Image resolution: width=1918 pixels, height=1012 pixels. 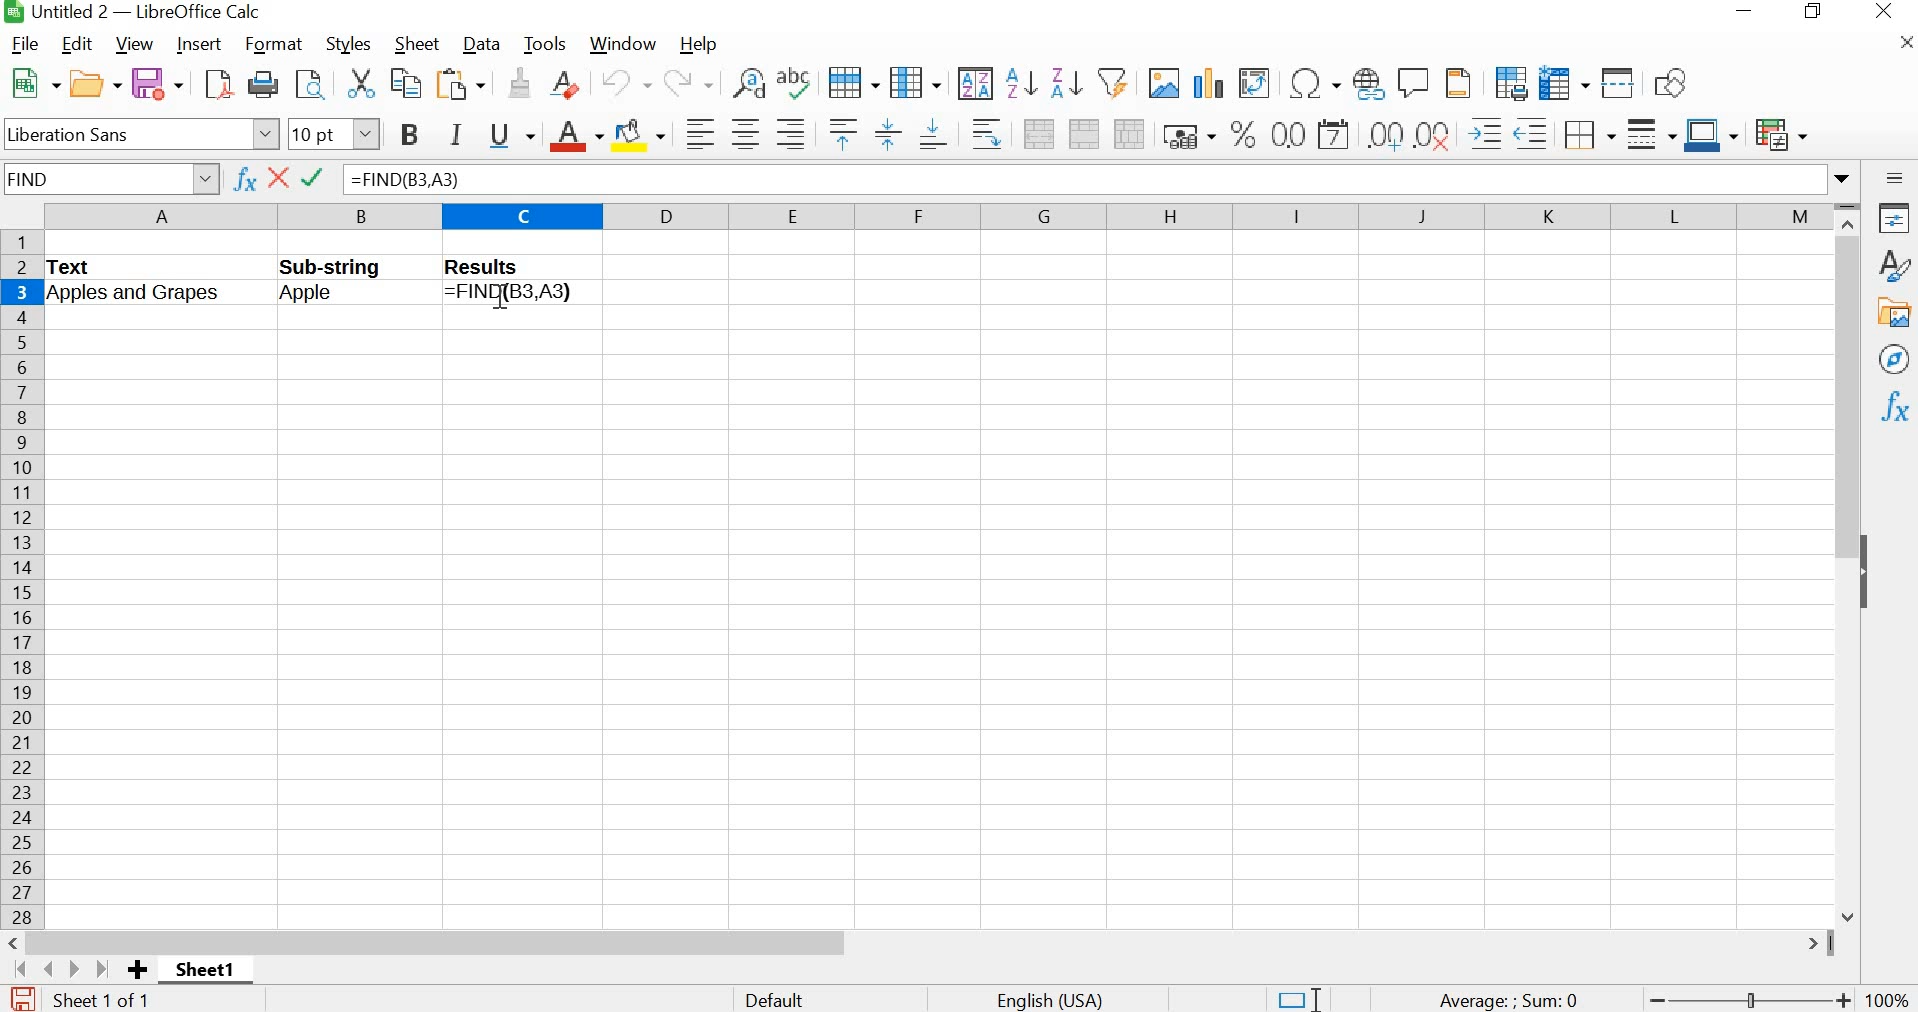 I want to click on sort descending, so click(x=1065, y=82).